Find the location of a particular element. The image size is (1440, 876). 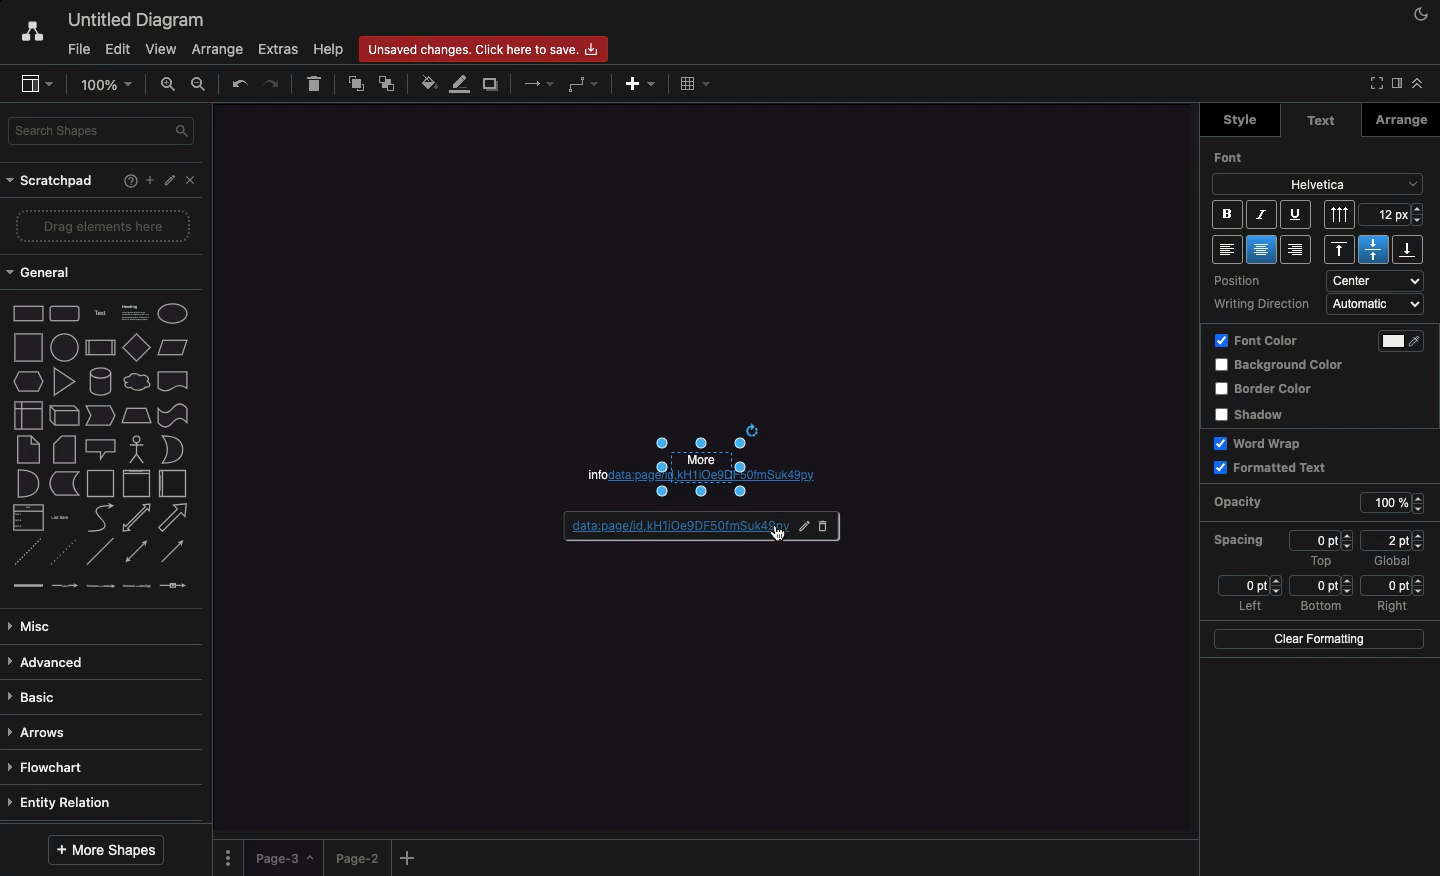

Collapse is located at coordinates (1417, 83).